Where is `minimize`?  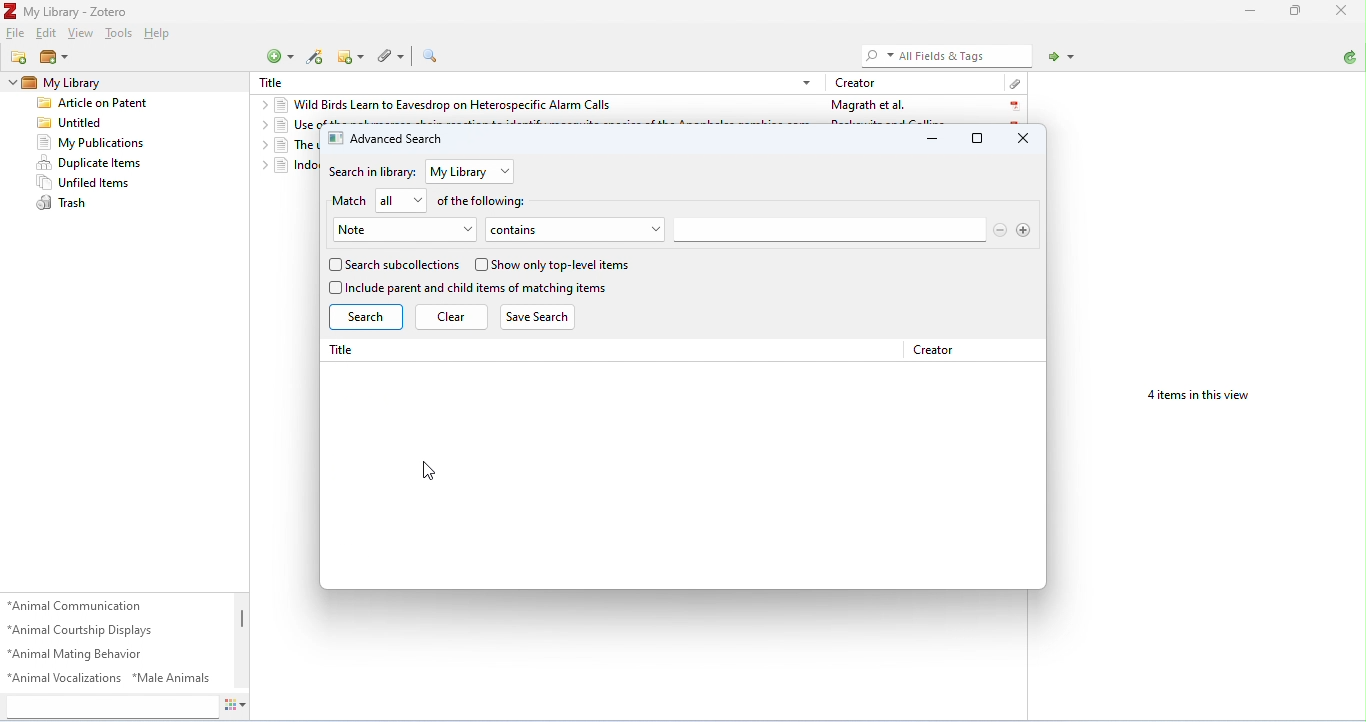
minimize is located at coordinates (935, 139).